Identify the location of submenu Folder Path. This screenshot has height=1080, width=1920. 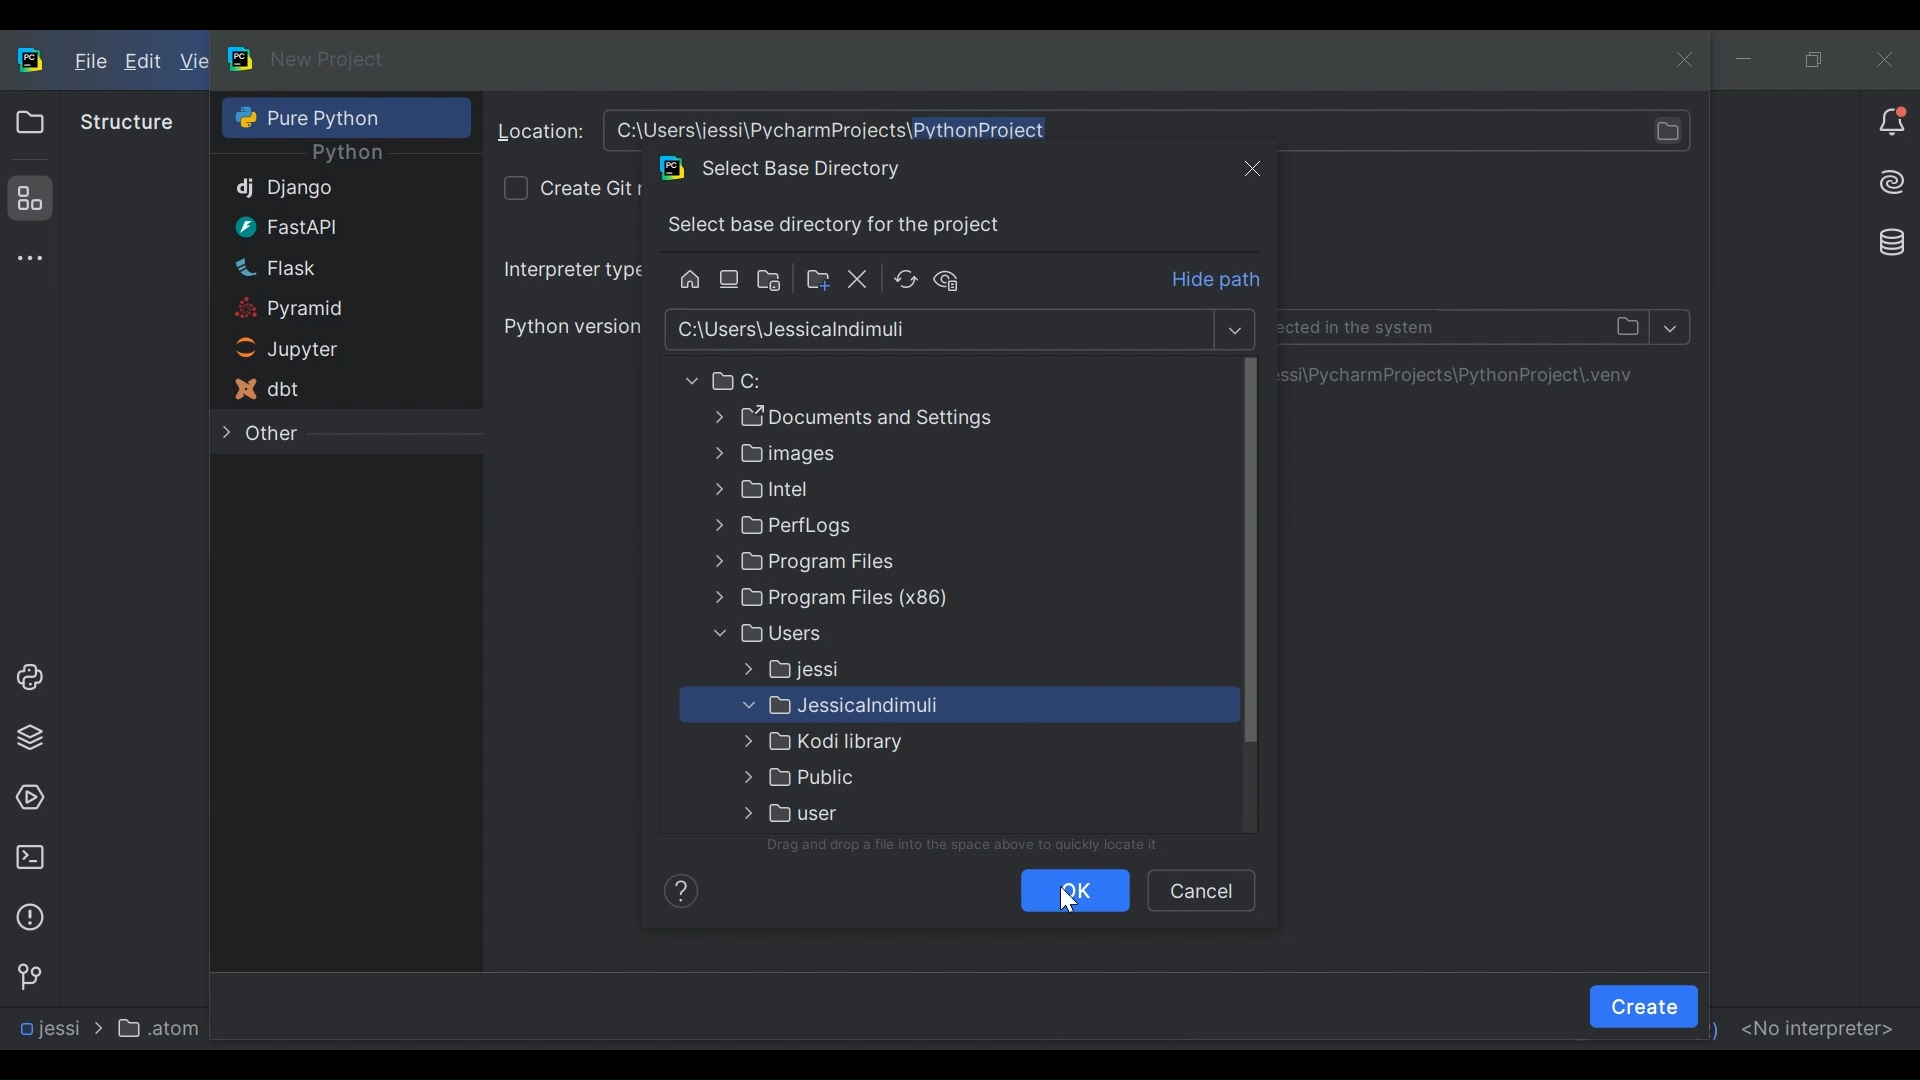
(881, 744).